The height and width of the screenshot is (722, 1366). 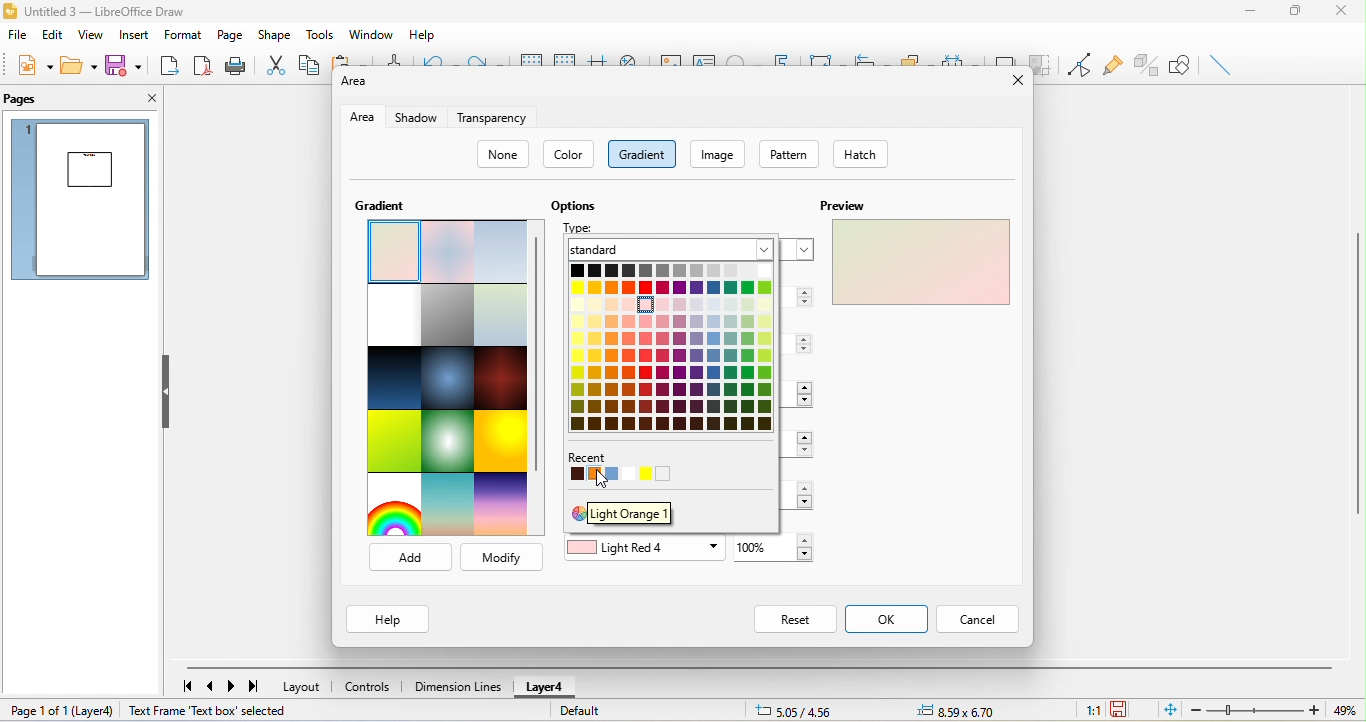 I want to click on vertical scroll bar, so click(x=540, y=359).